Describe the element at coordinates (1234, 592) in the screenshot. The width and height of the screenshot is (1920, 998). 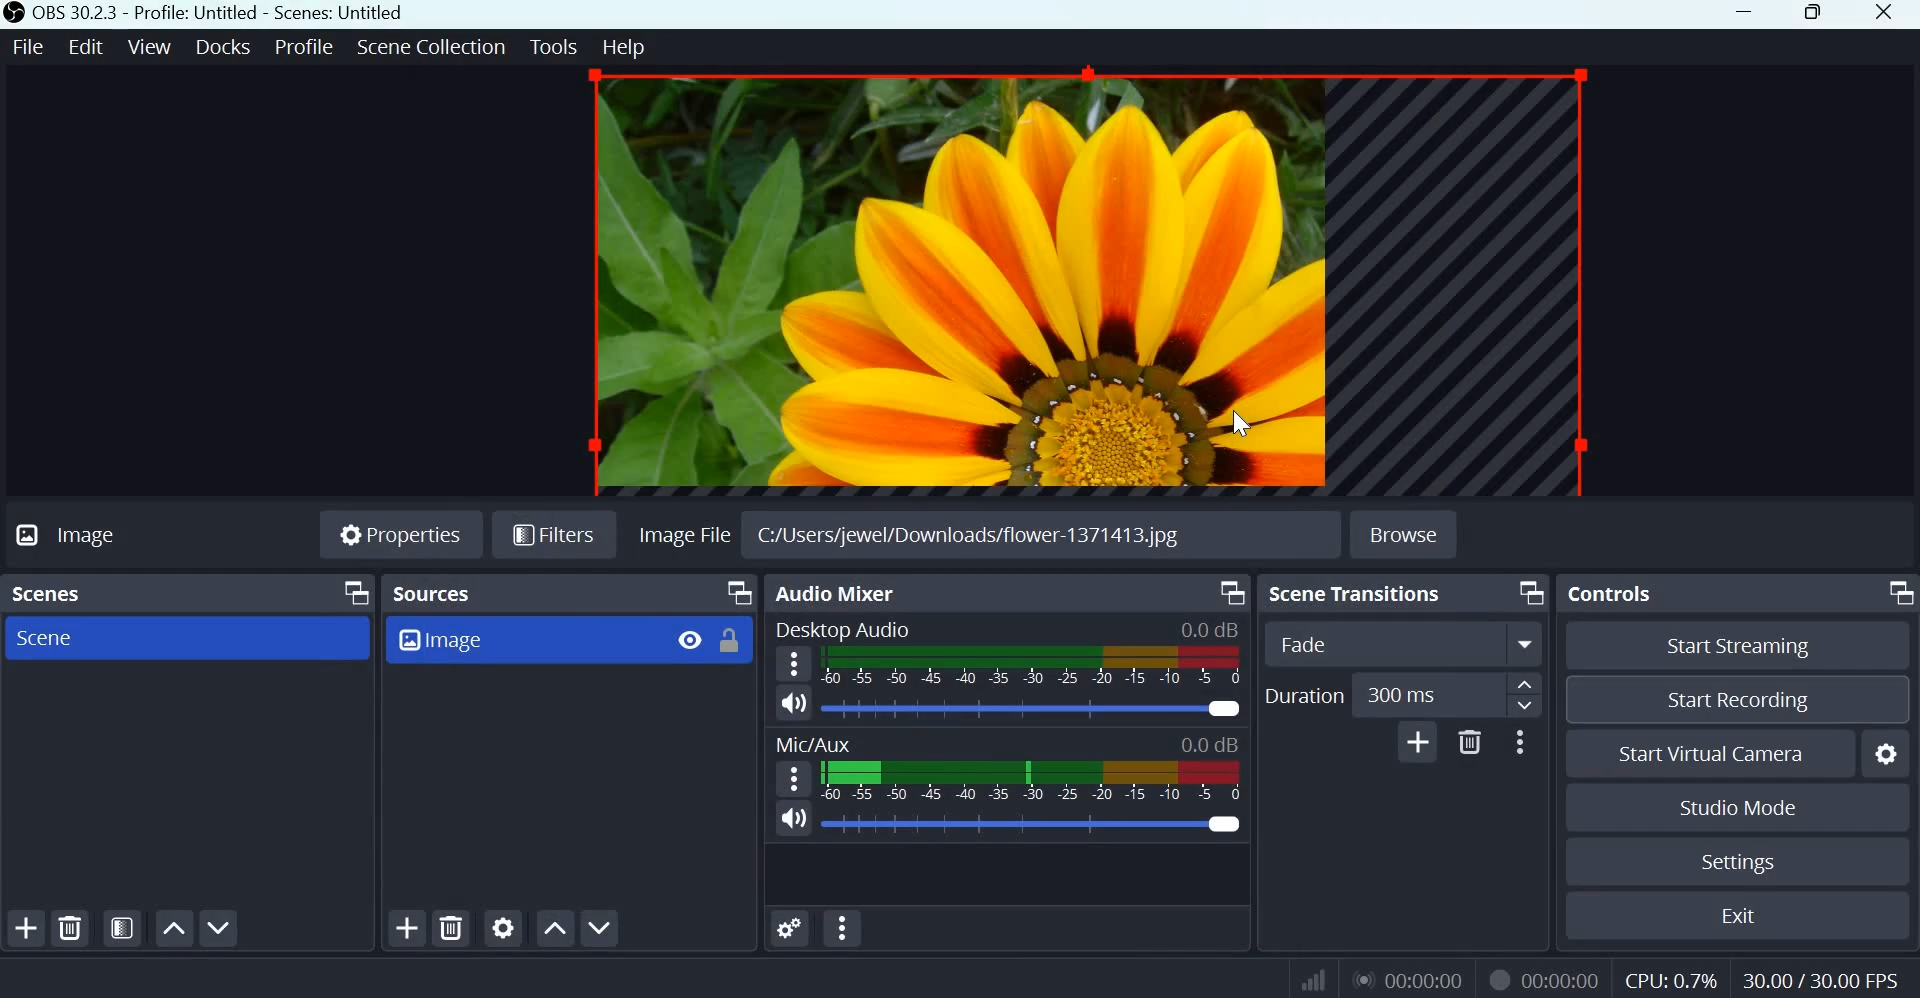
I see `Dock Options icon` at that location.